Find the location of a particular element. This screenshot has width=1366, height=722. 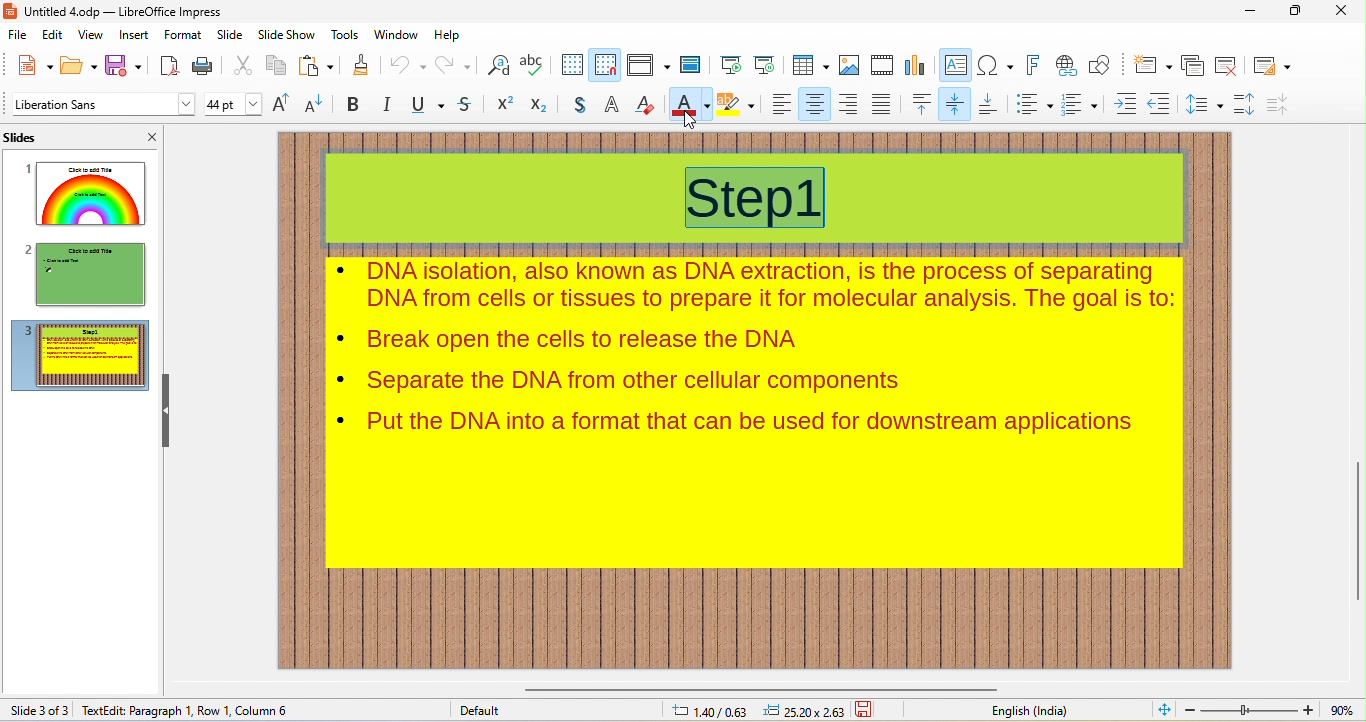

print is located at coordinates (205, 67).